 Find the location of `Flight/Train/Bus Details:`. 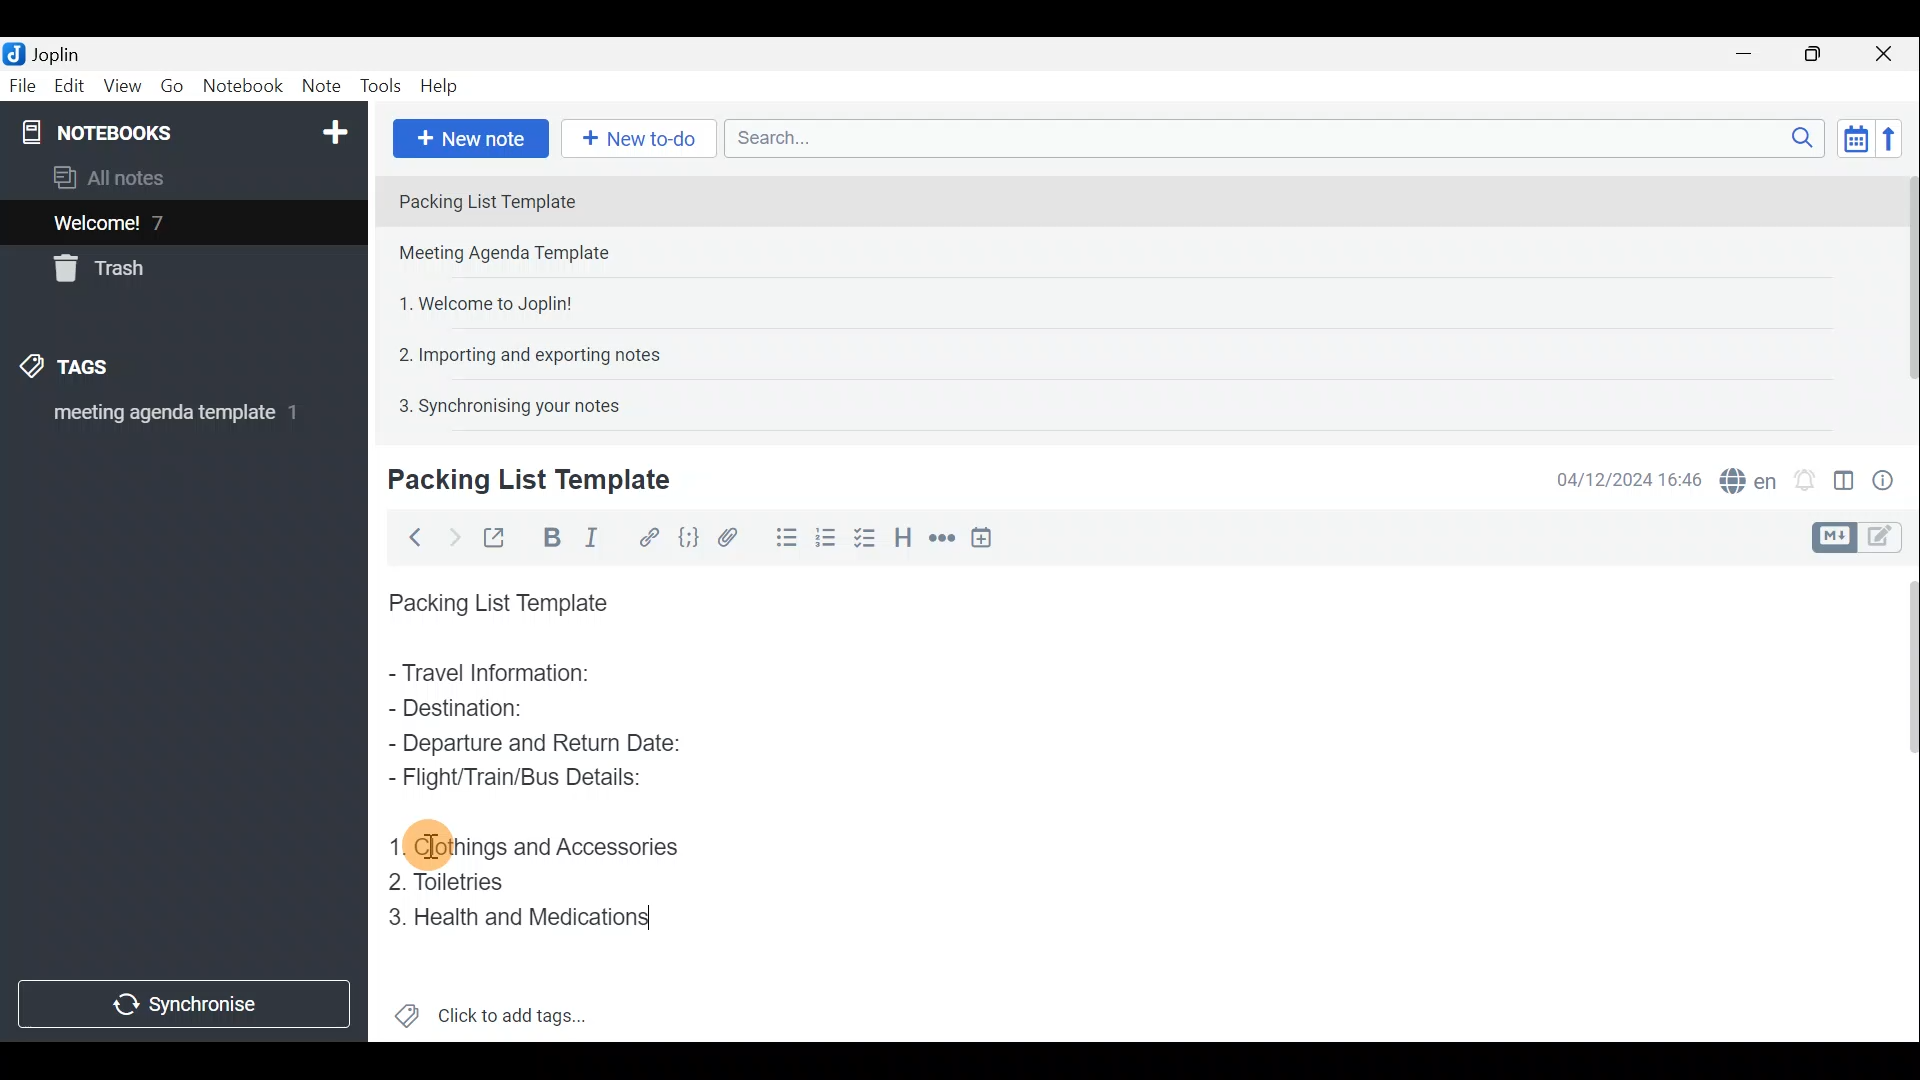

Flight/Train/Bus Details: is located at coordinates (521, 779).